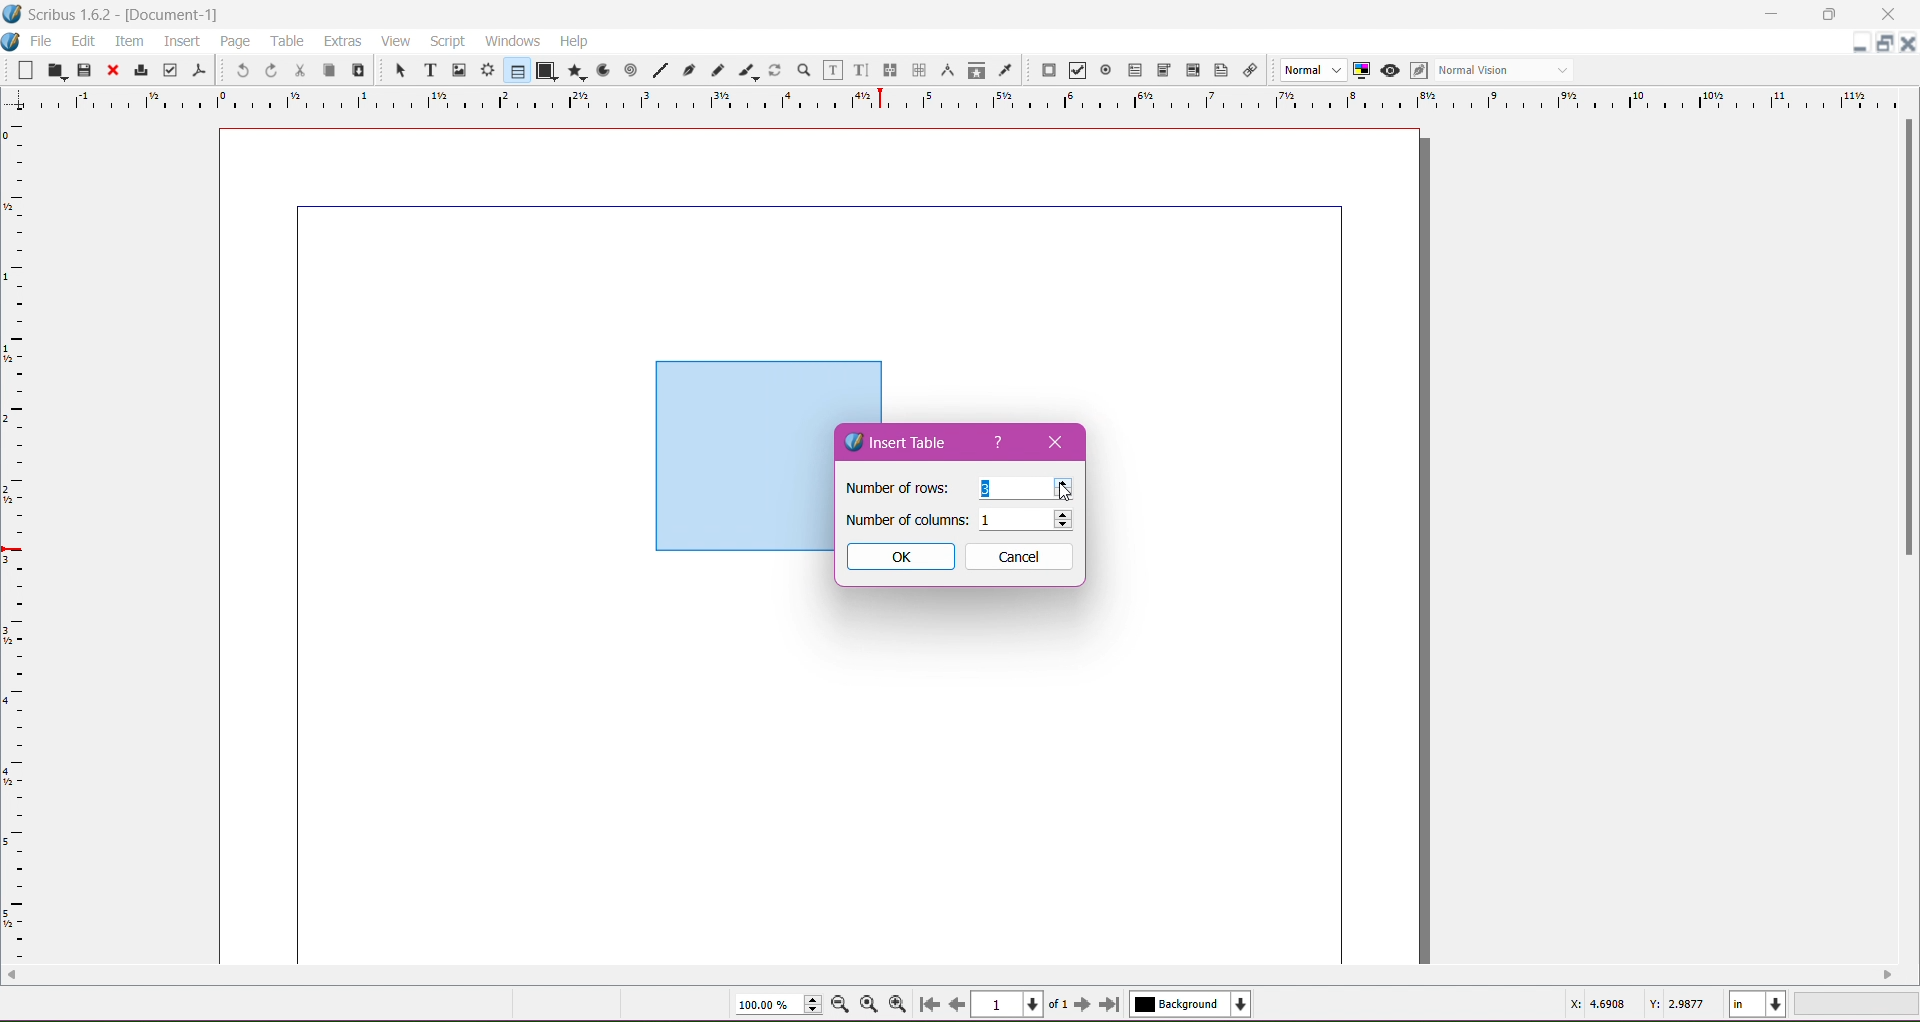  What do you see at coordinates (1759, 1001) in the screenshot?
I see `in / Unit` at bounding box center [1759, 1001].